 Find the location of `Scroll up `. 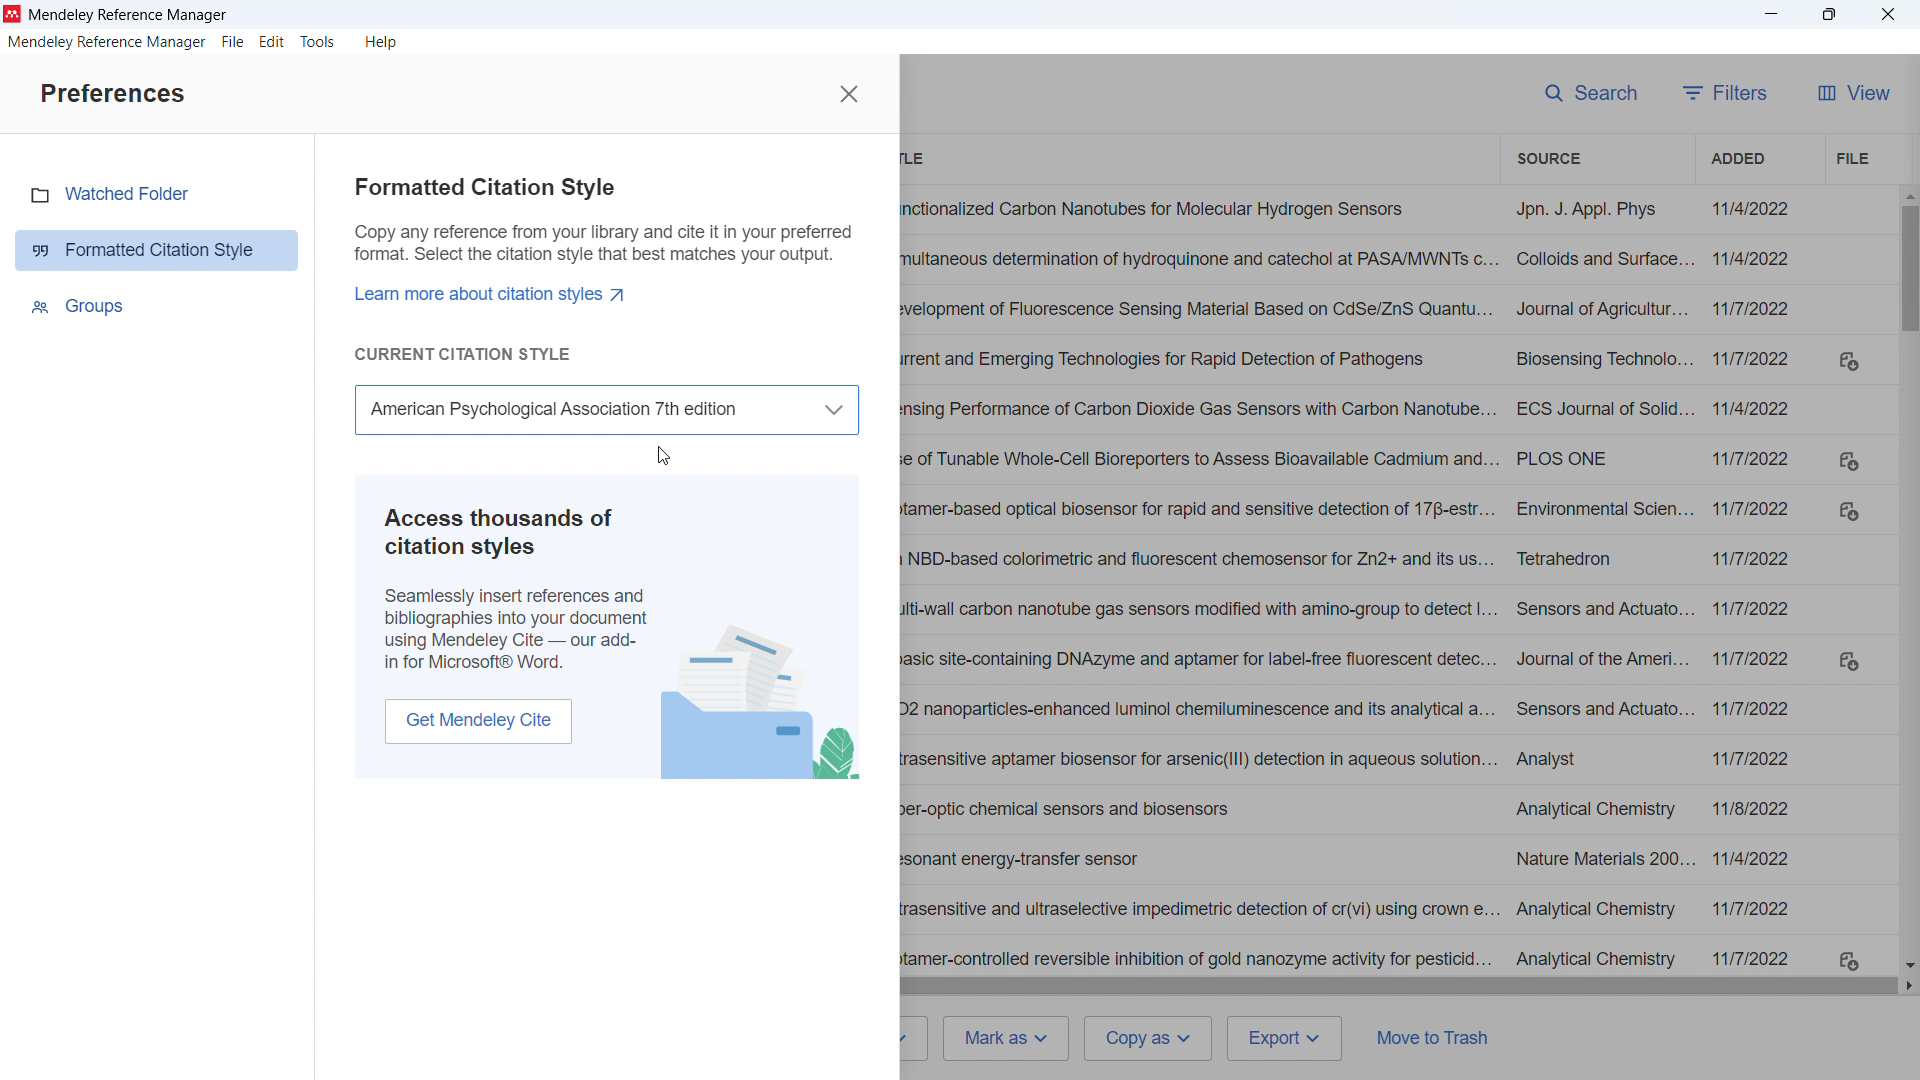

Scroll up  is located at coordinates (1908, 196).